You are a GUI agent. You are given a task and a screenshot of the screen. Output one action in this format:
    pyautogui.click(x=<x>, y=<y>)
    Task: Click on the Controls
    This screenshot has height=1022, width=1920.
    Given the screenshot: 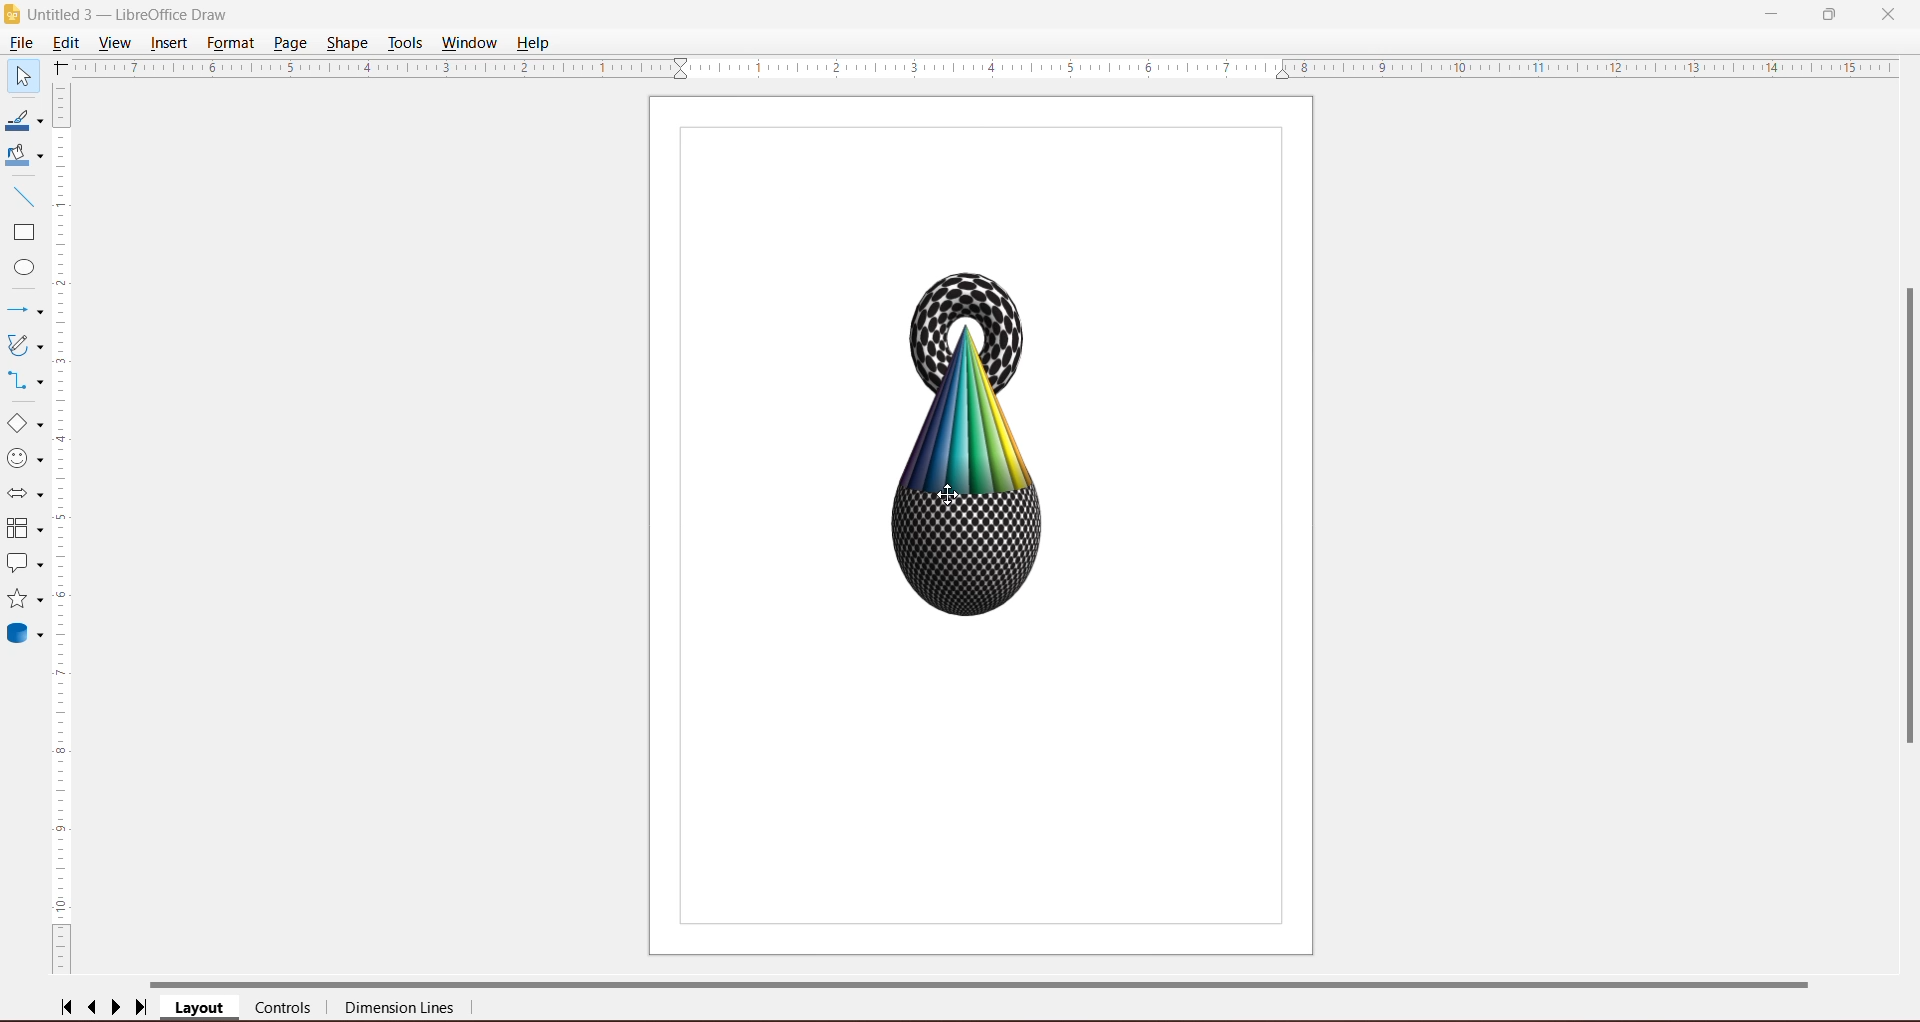 What is the action you would take?
    pyautogui.click(x=283, y=1008)
    